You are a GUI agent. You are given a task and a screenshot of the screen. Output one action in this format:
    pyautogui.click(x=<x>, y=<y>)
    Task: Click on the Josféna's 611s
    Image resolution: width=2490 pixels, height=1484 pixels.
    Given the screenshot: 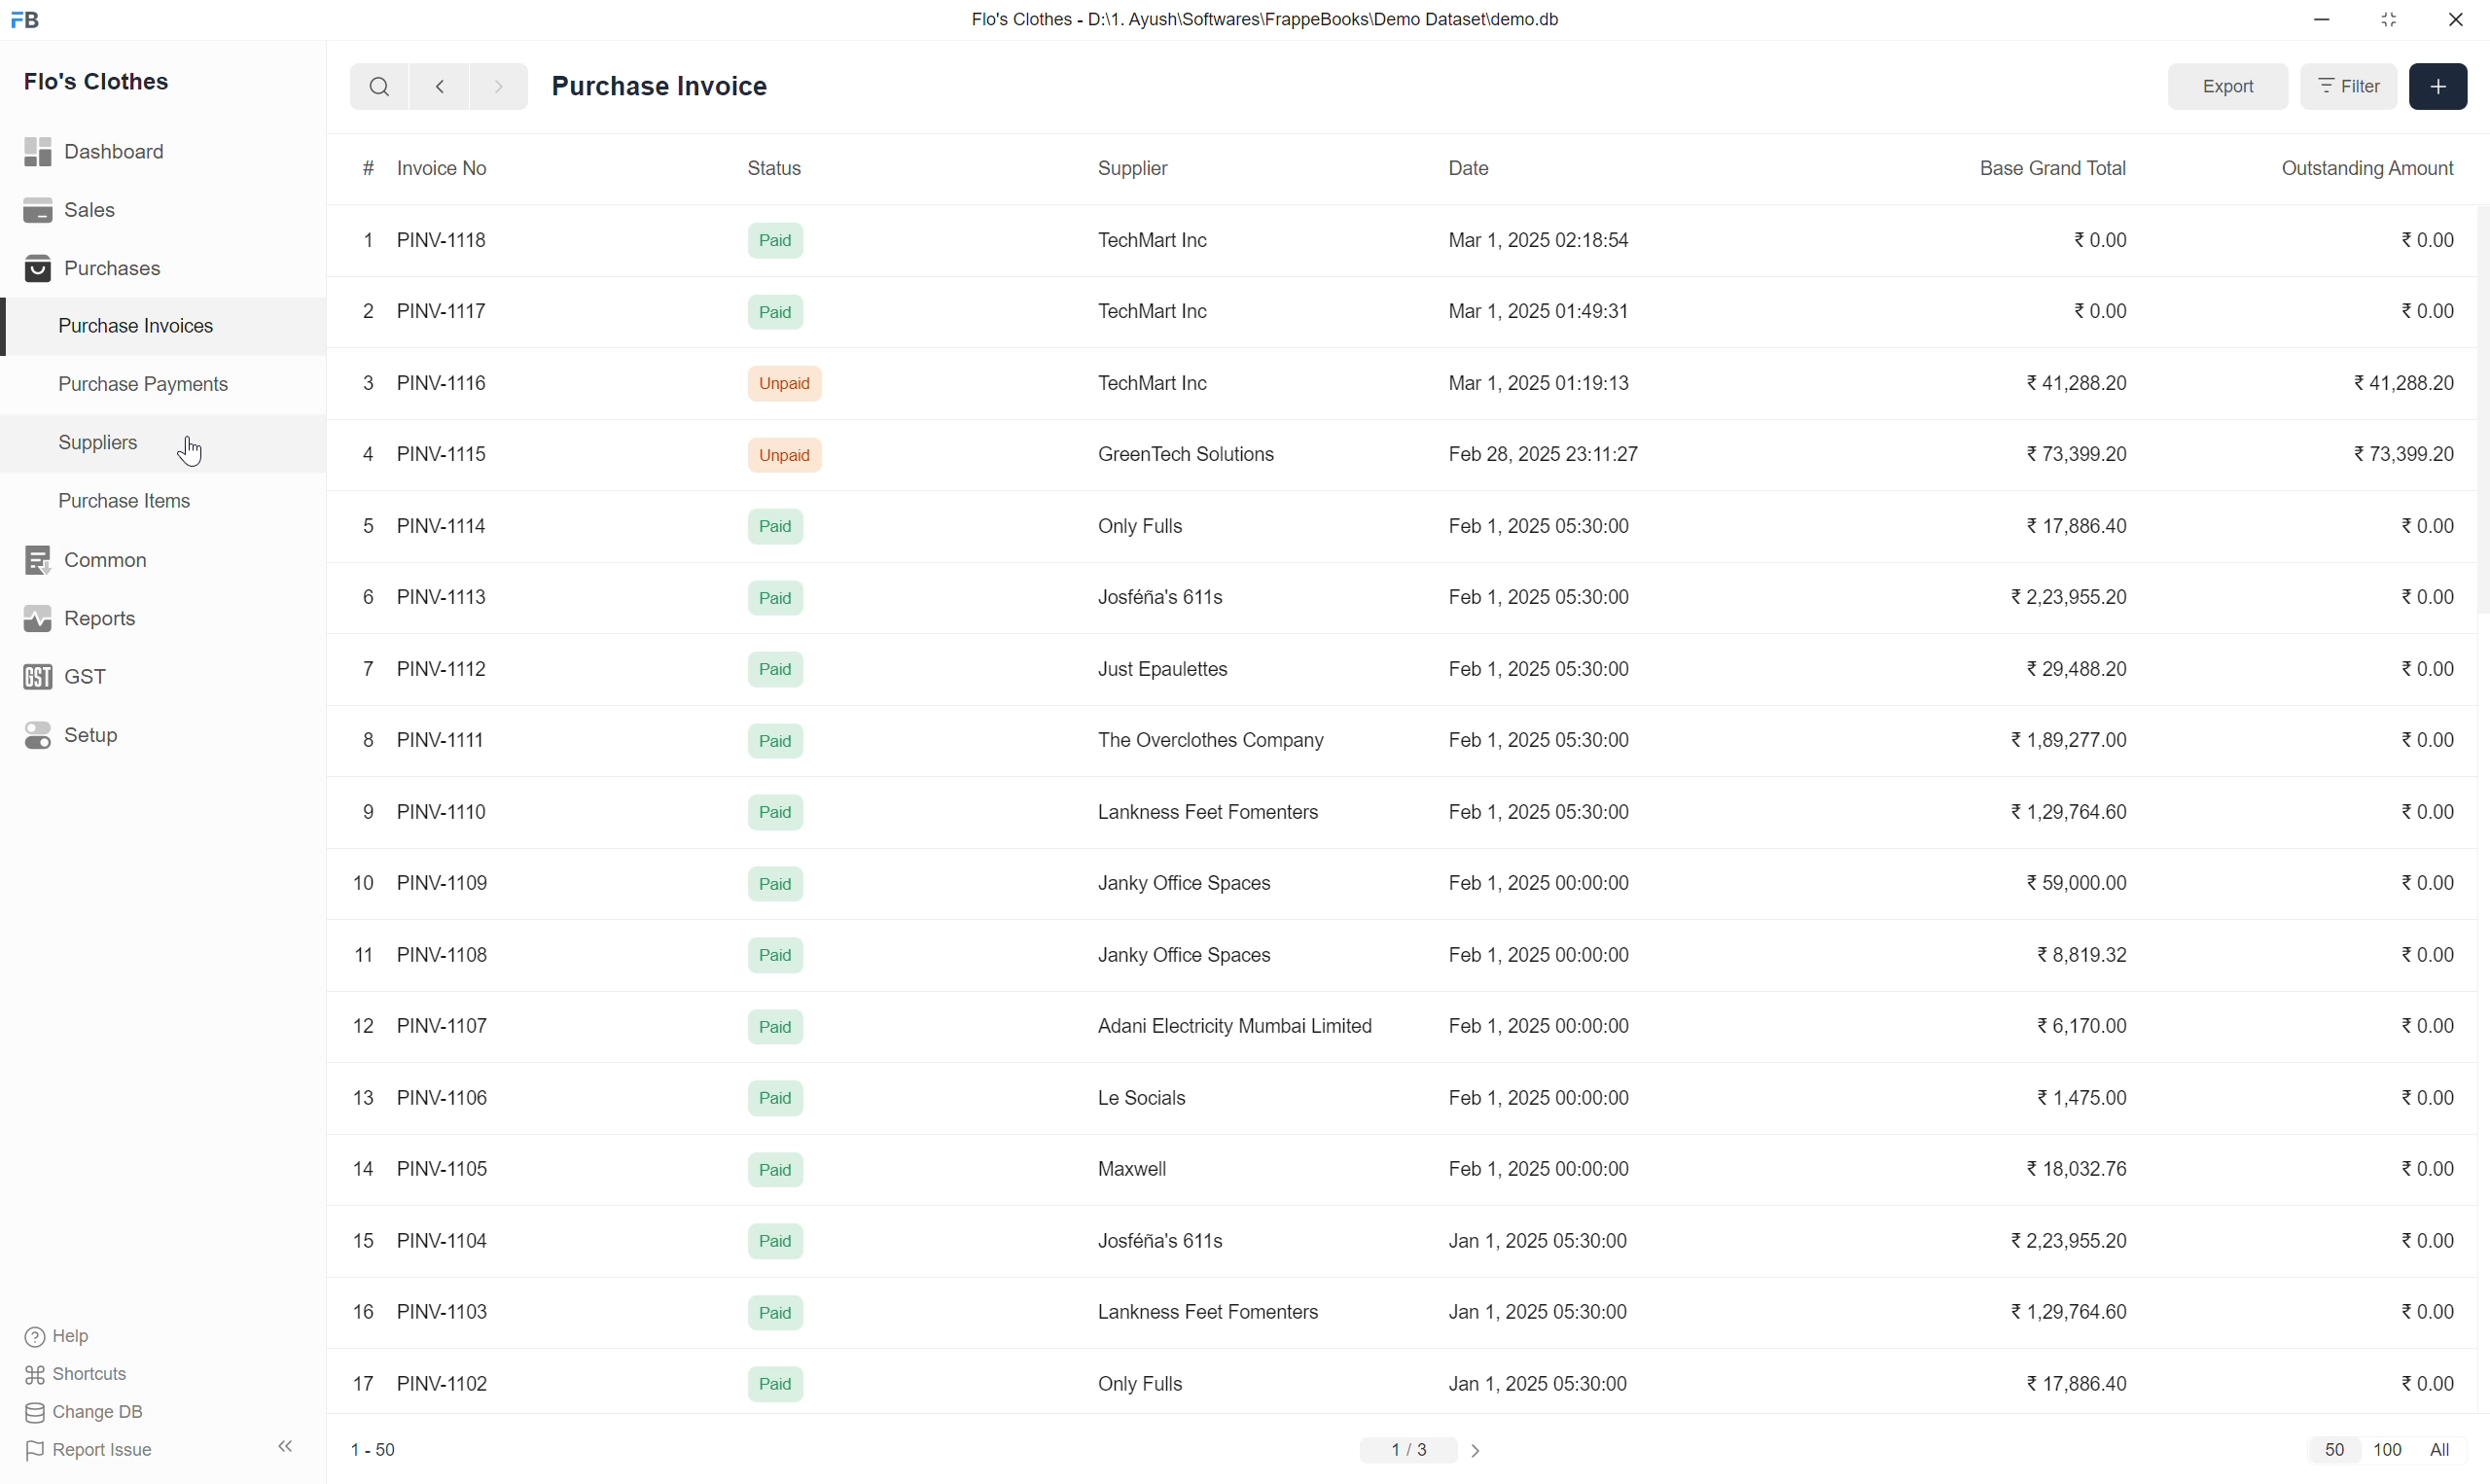 What is the action you would take?
    pyautogui.click(x=1162, y=1241)
    